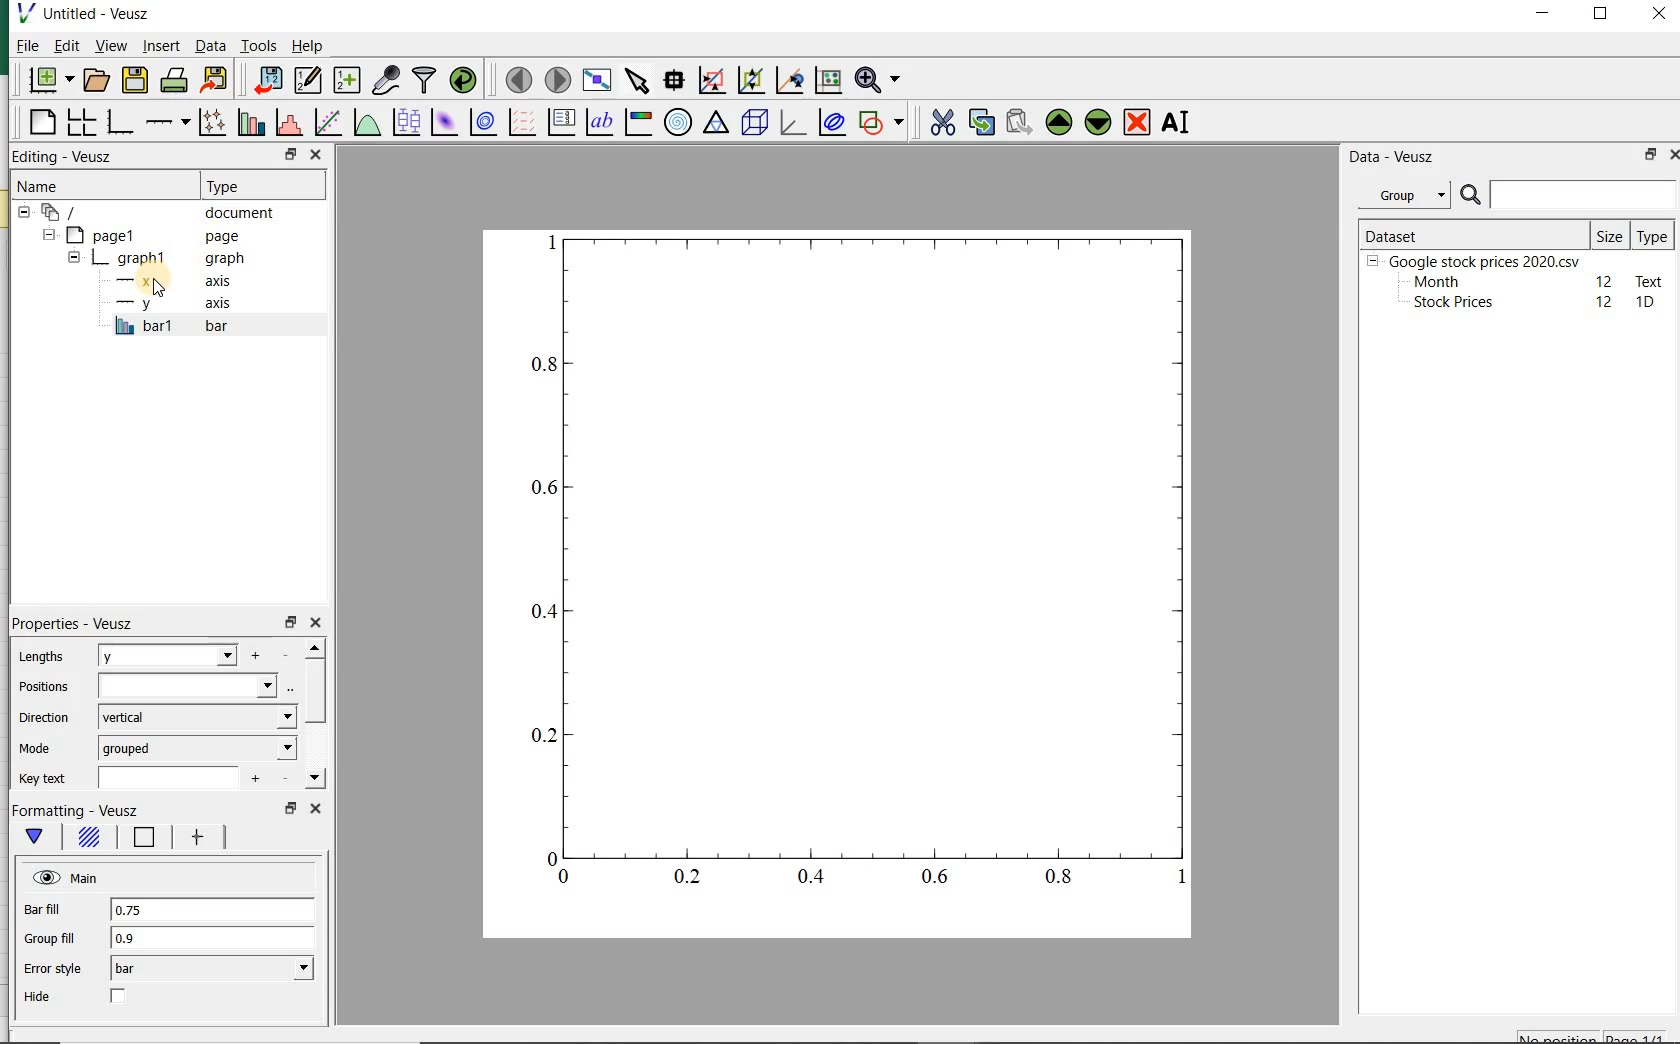 The image size is (1680, 1044). What do you see at coordinates (258, 46) in the screenshot?
I see `Tools` at bounding box center [258, 46].